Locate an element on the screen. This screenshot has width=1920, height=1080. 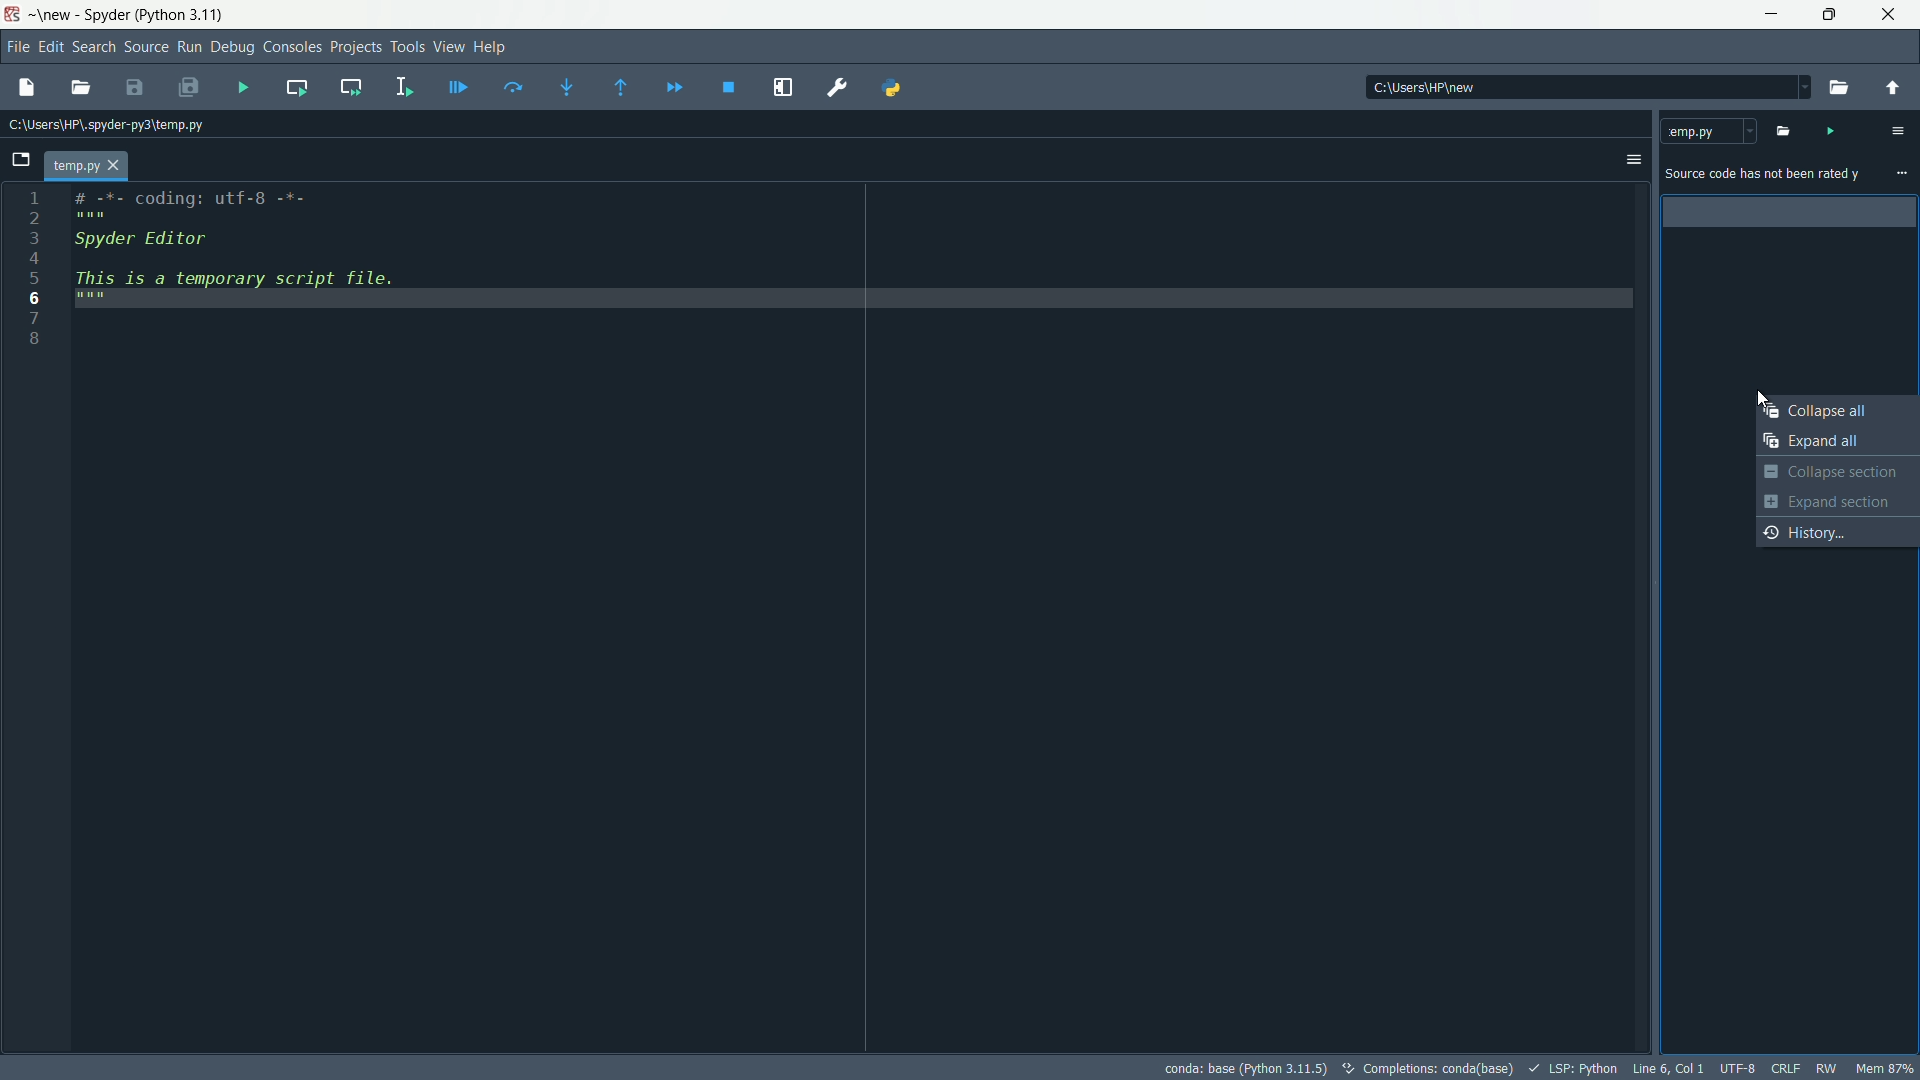
conda: base (Python 3.11.5) is located at coordinates (1241, 1066).